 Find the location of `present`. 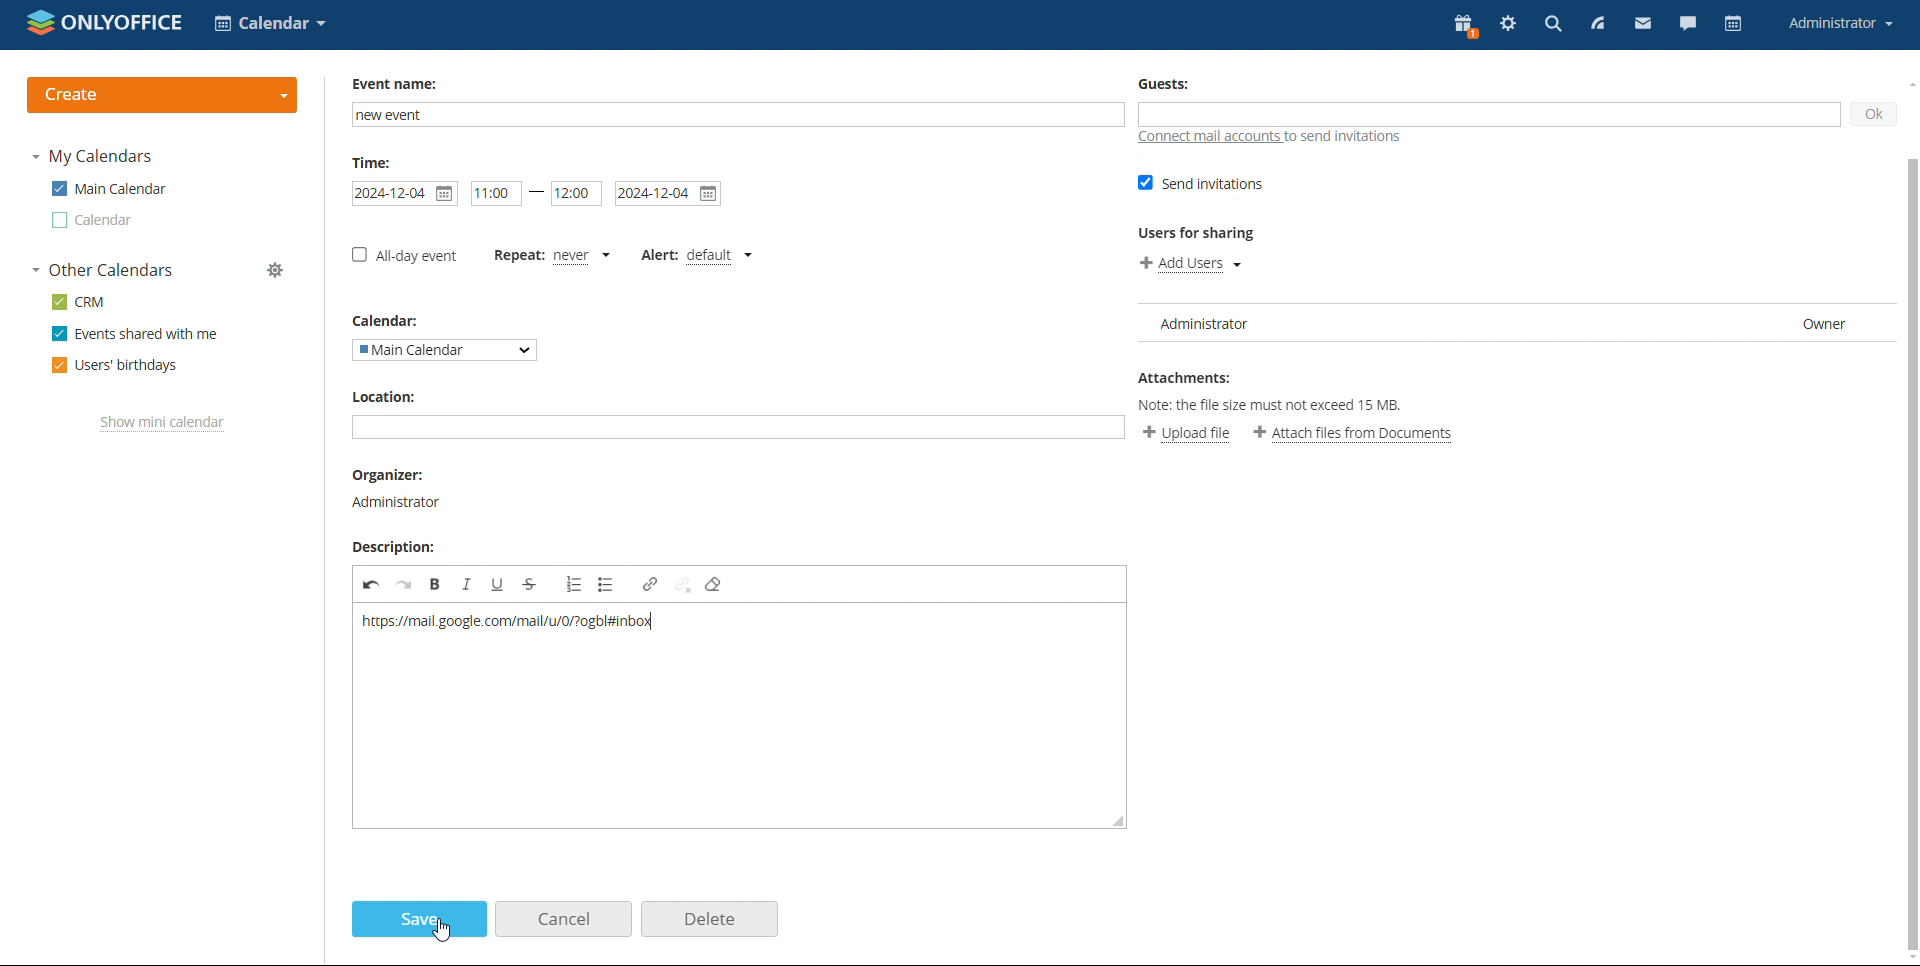

present is located at coordinates (1464, 26).